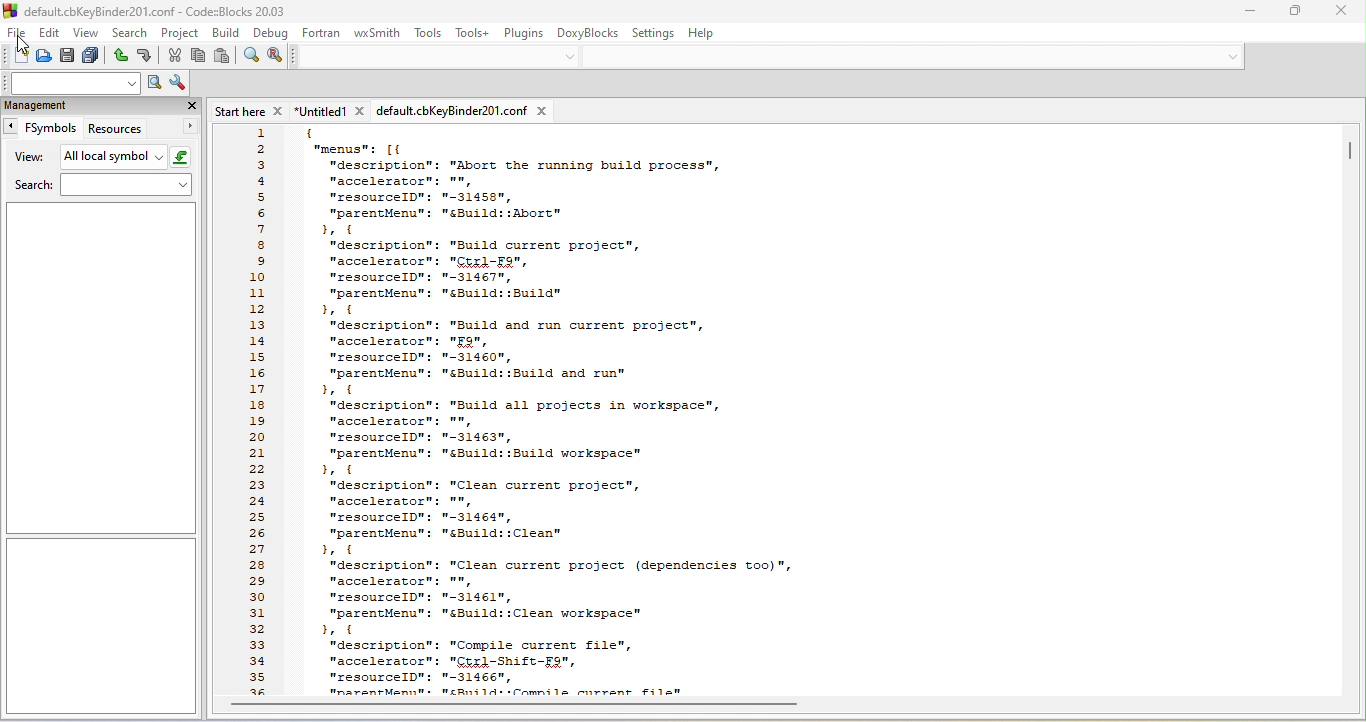 This screenshot has height=722, width=1366. I want to click on edit, so click(52, 32).